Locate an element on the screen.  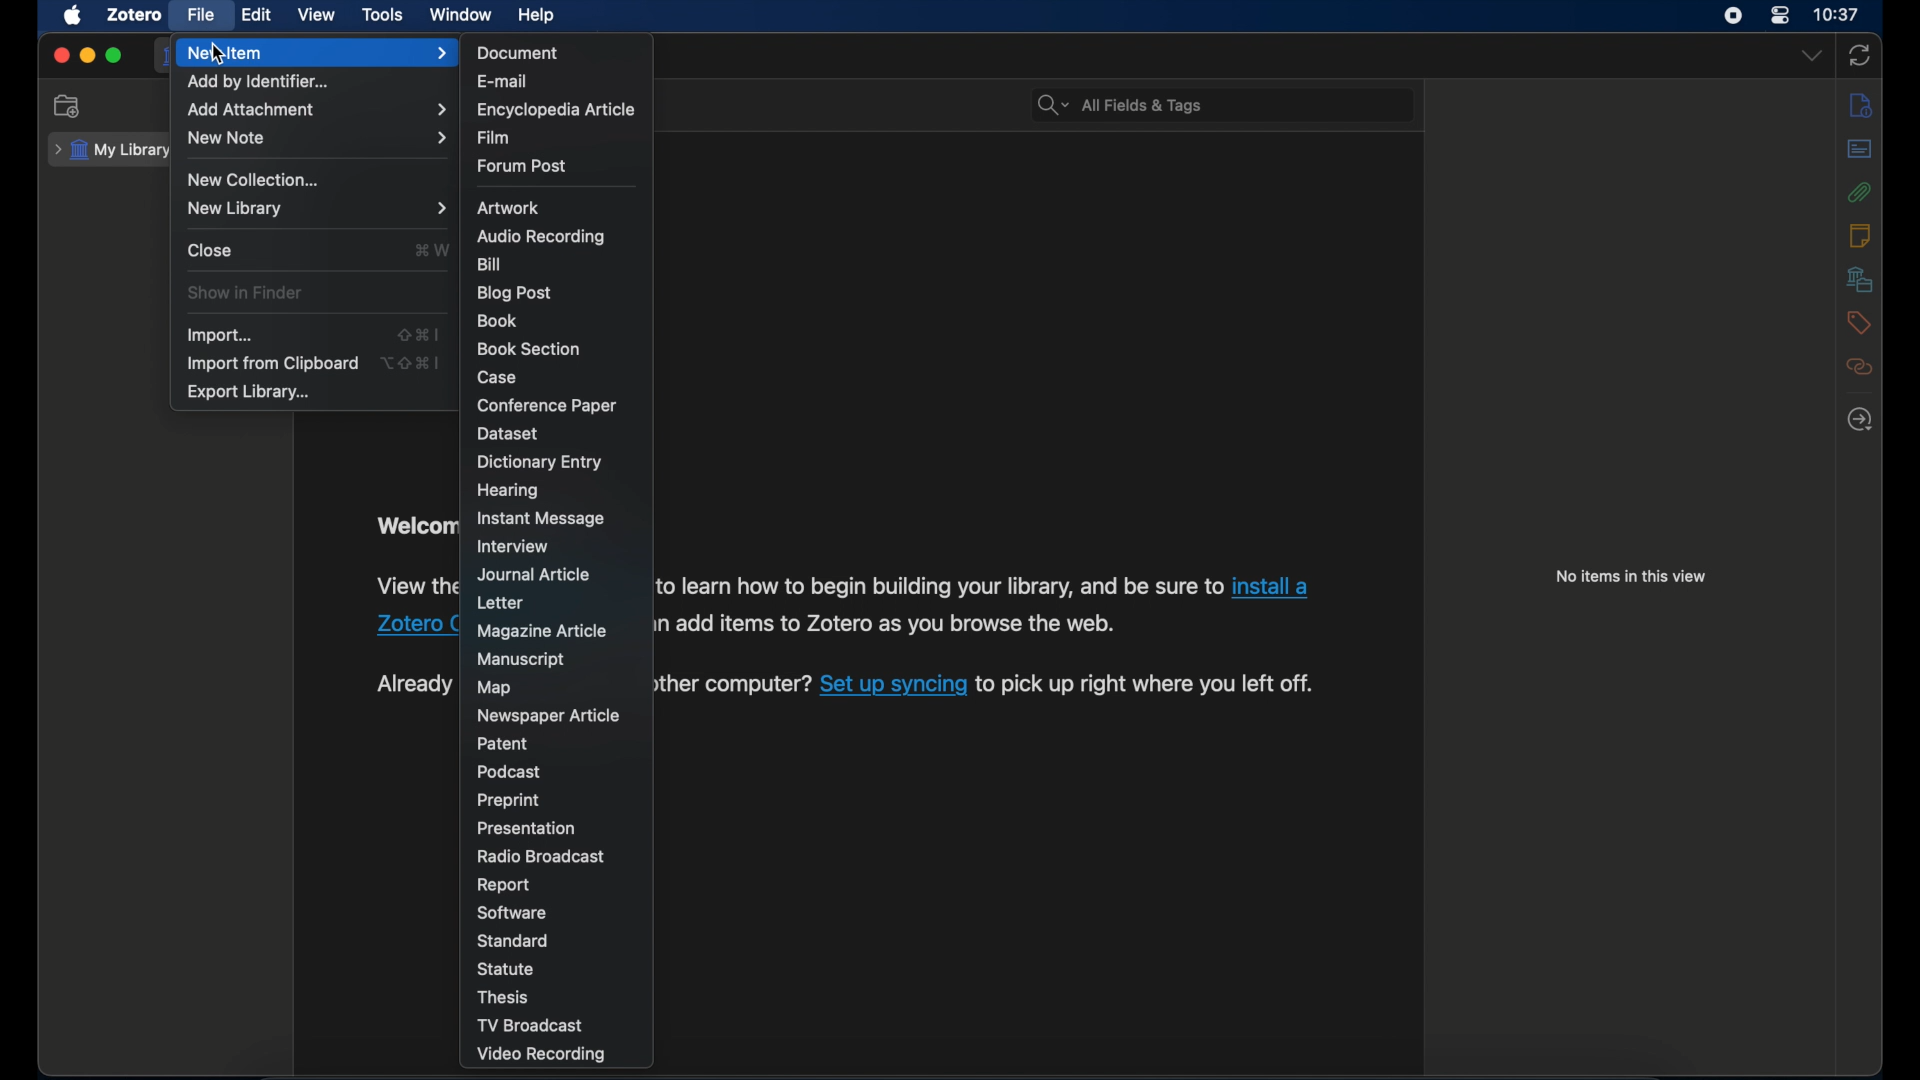
sync is located at coordinates (1860, 55).